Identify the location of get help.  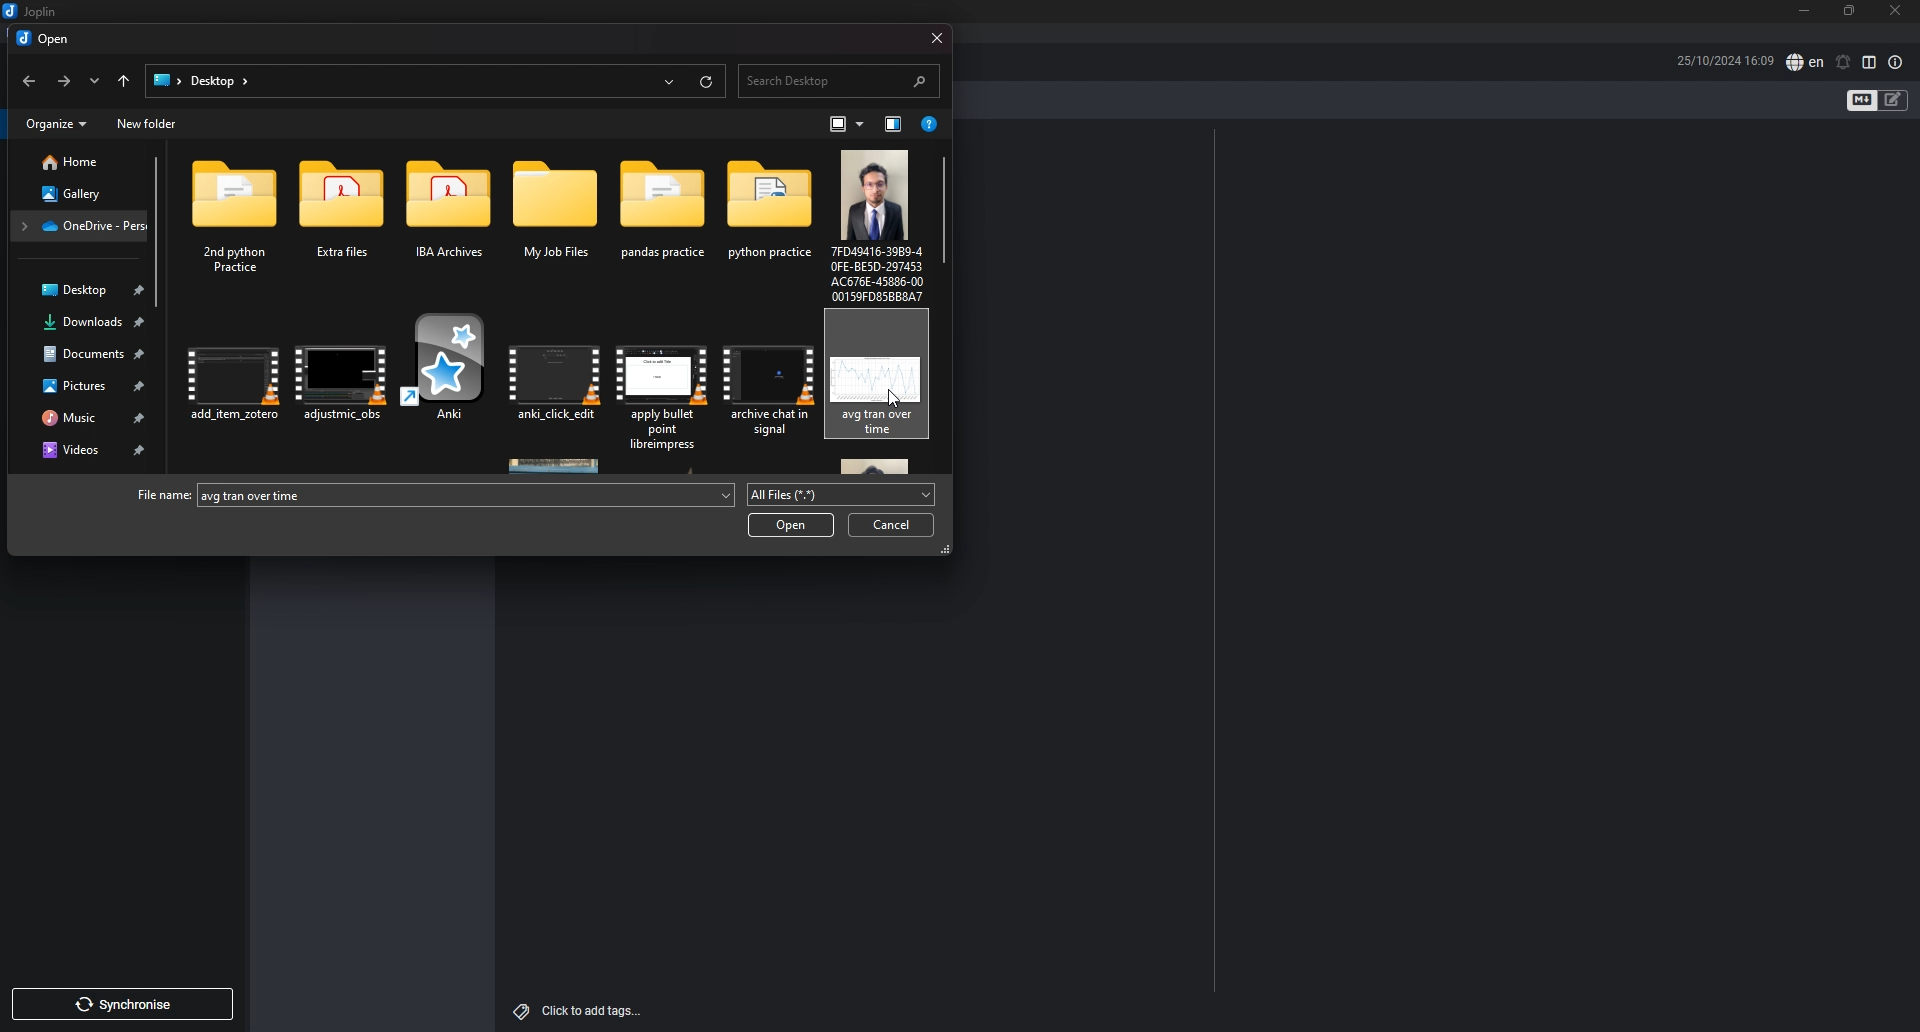
(929, 125).